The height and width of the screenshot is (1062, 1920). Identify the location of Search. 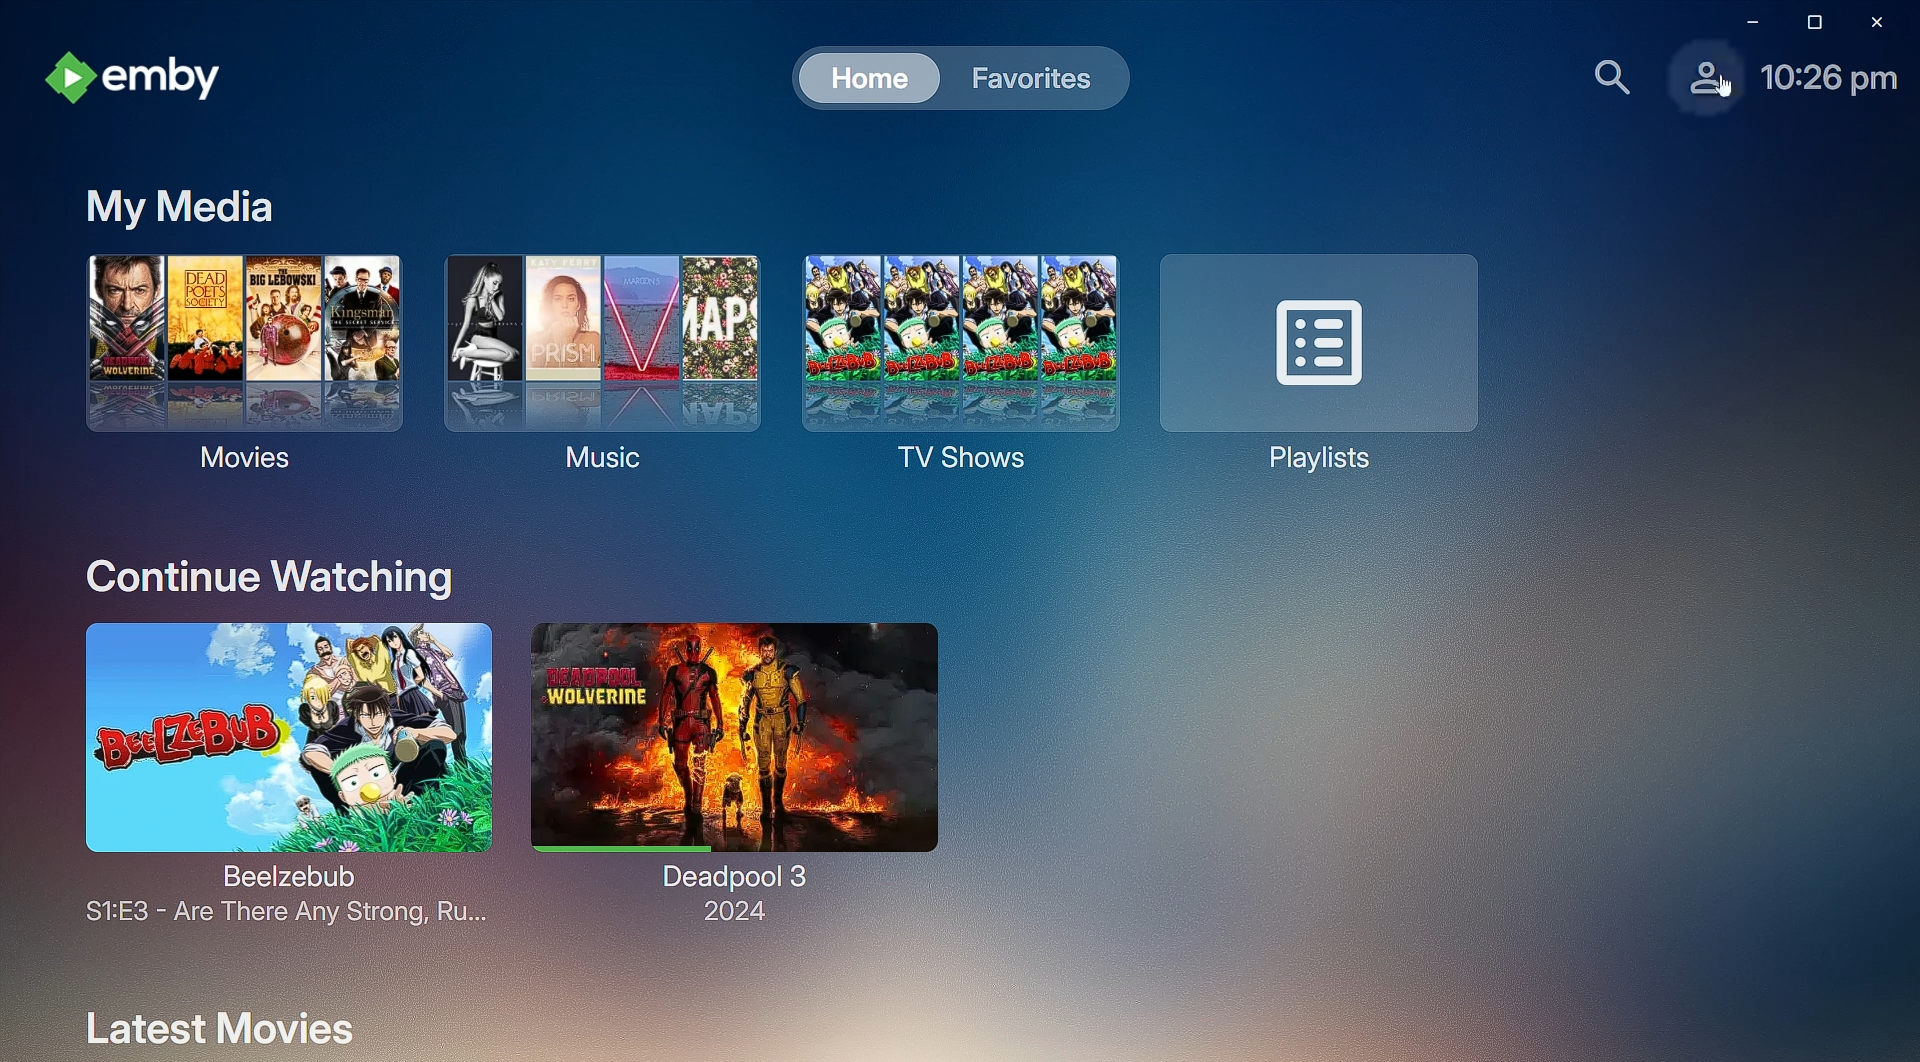
(1609, 78).